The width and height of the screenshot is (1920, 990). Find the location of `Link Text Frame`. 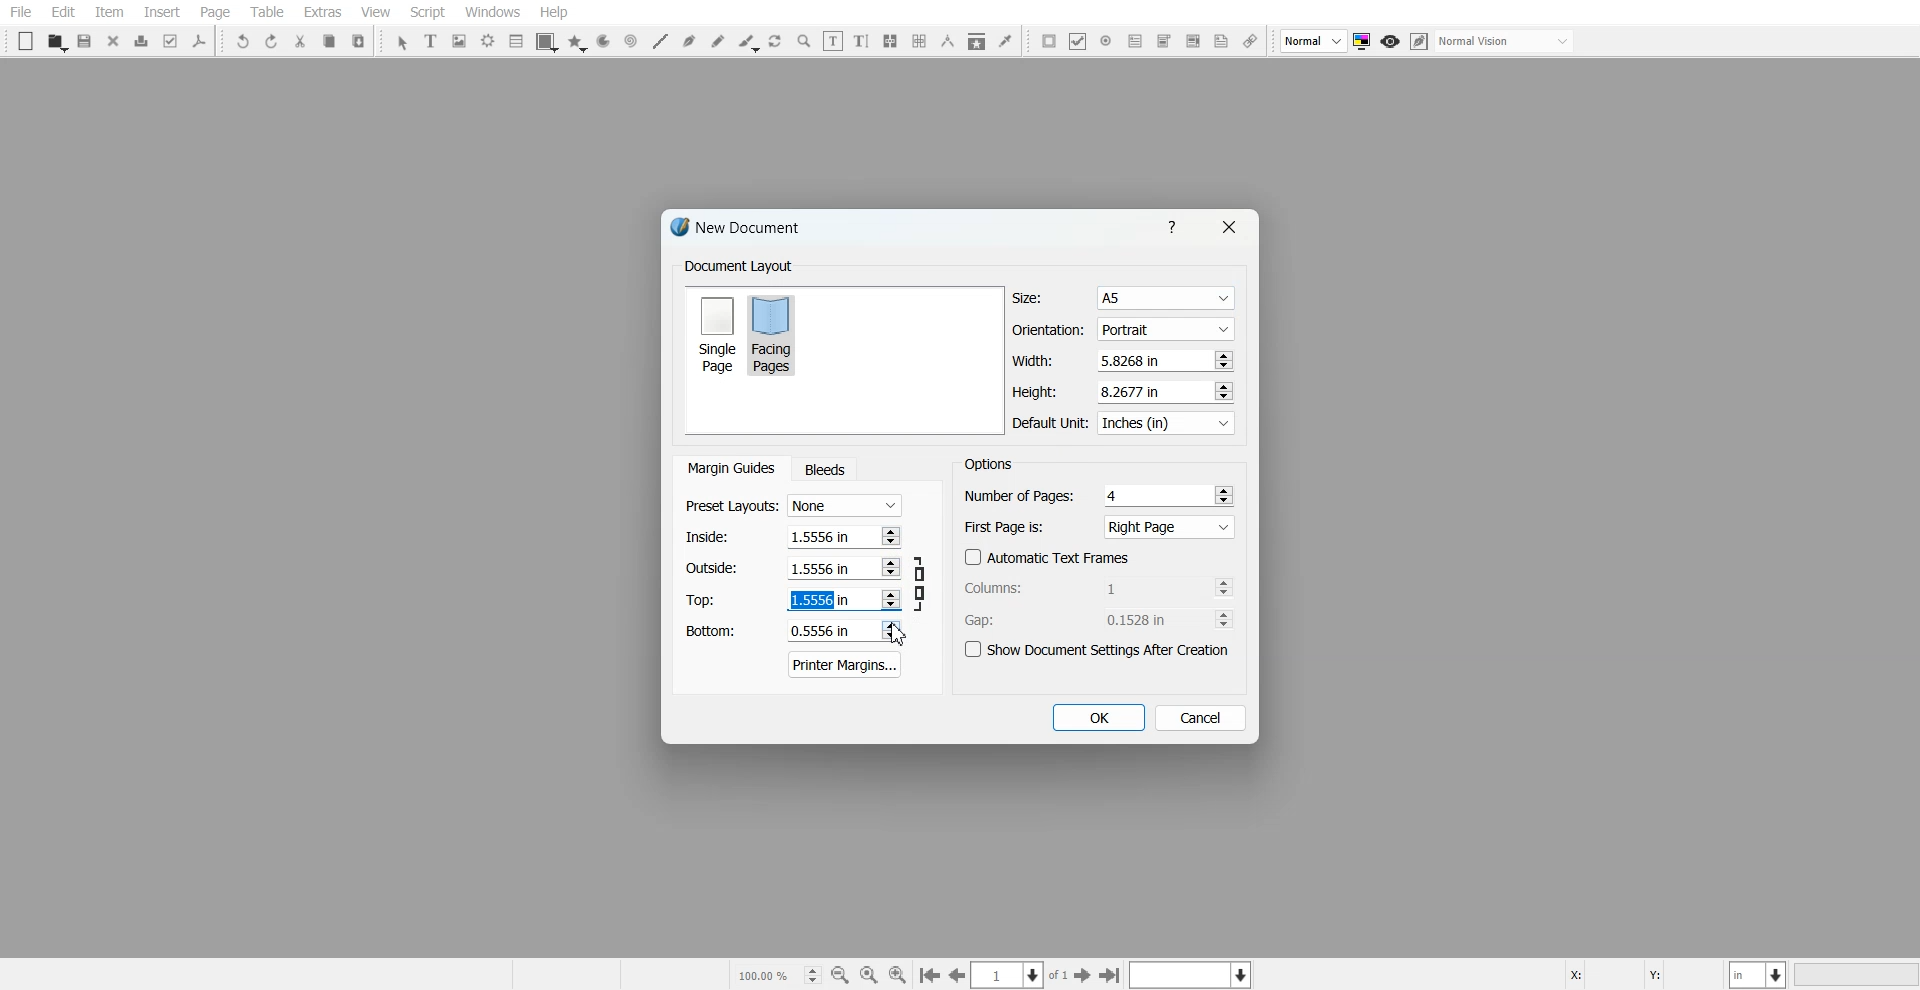

Link Text Frame is located at coordinates (890, 41).